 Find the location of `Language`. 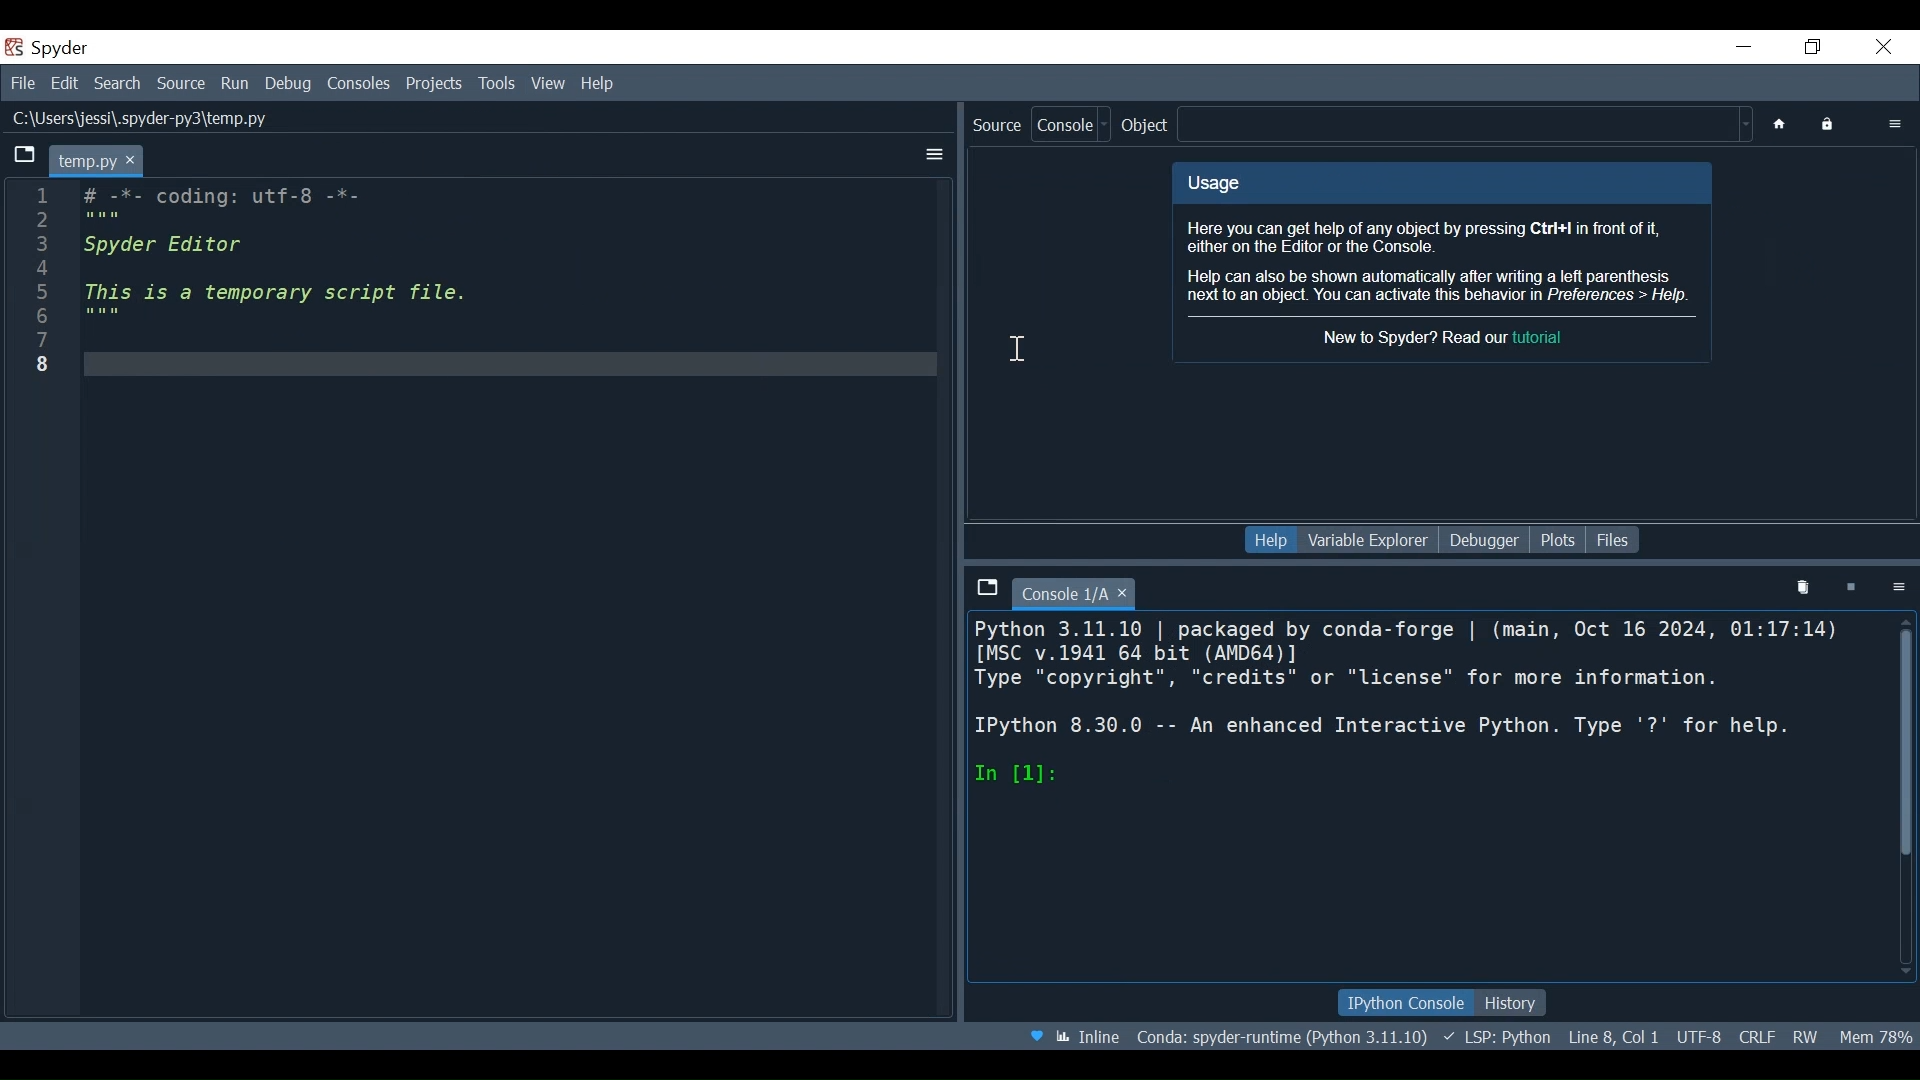

Language is located at coordinates (1496, 1037).